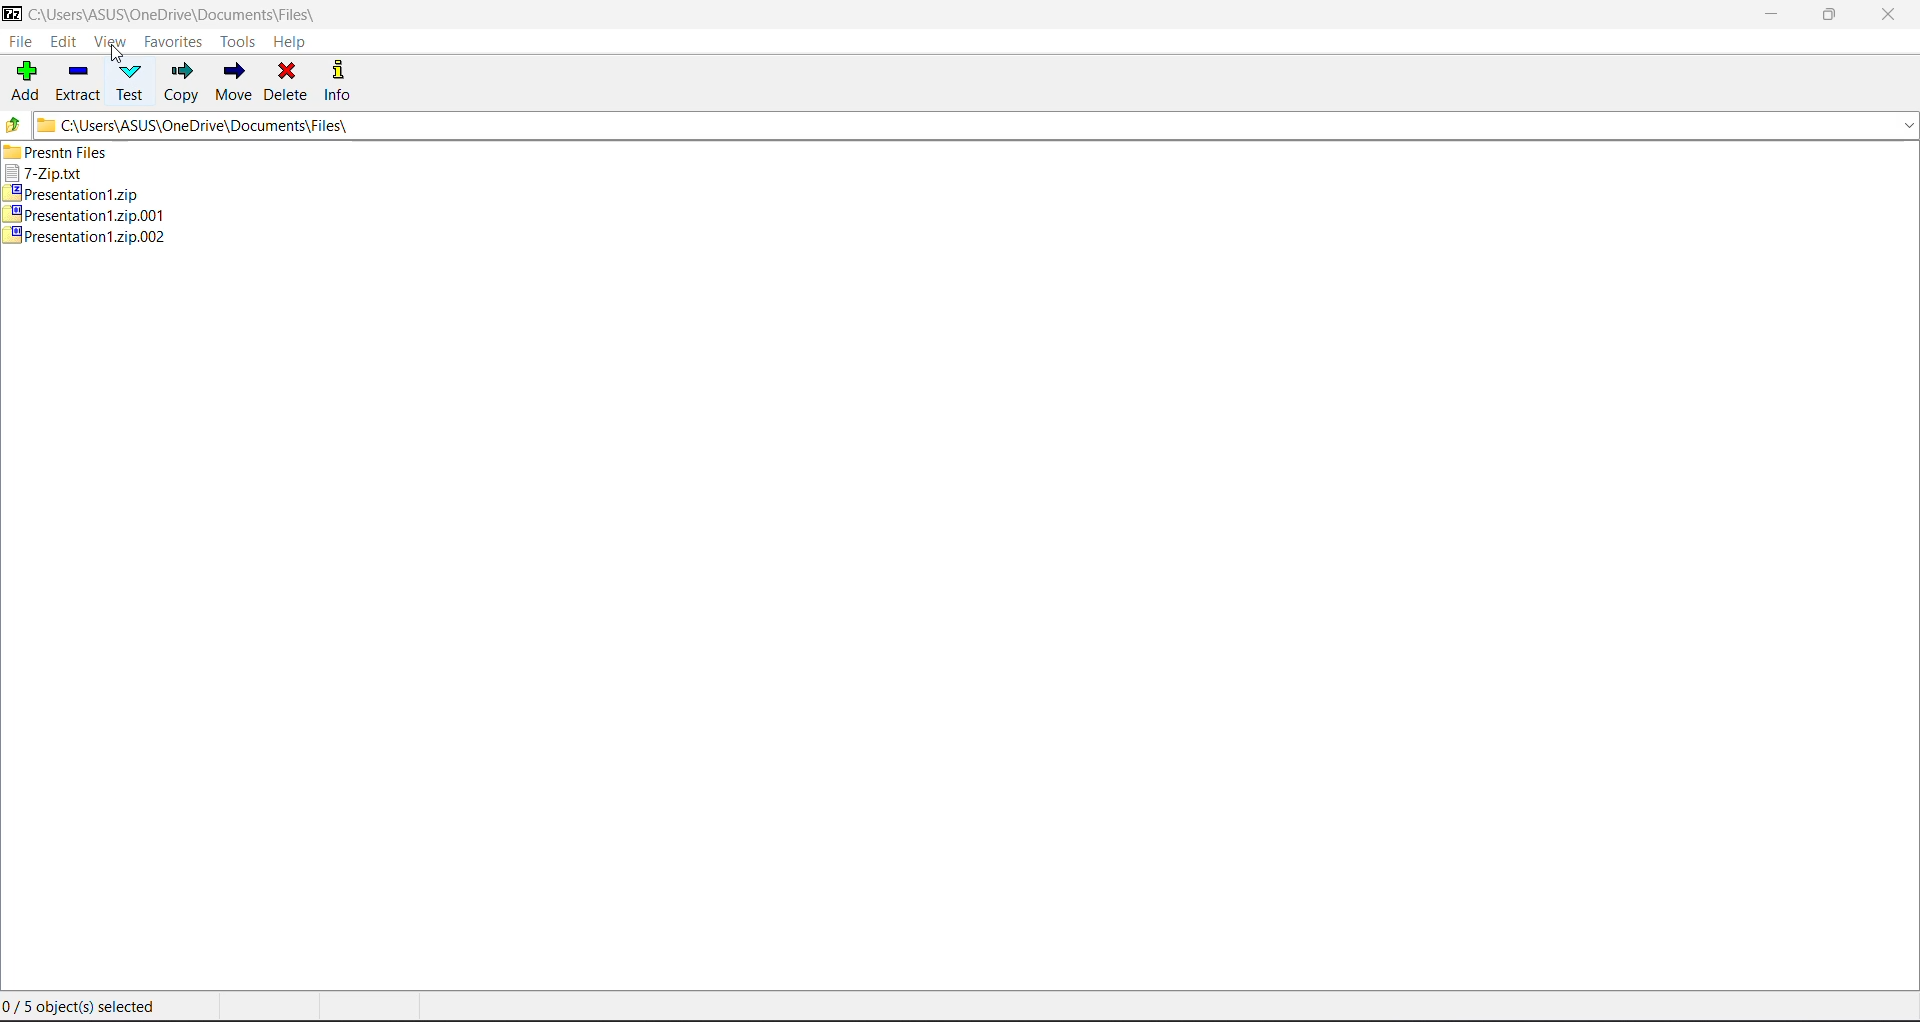 The height and width of the screenshot is (1022, 1920). What do you see at coordinates (1888, 16) in the screenshot?
I see `Close` at bounding box center [1888, 16].